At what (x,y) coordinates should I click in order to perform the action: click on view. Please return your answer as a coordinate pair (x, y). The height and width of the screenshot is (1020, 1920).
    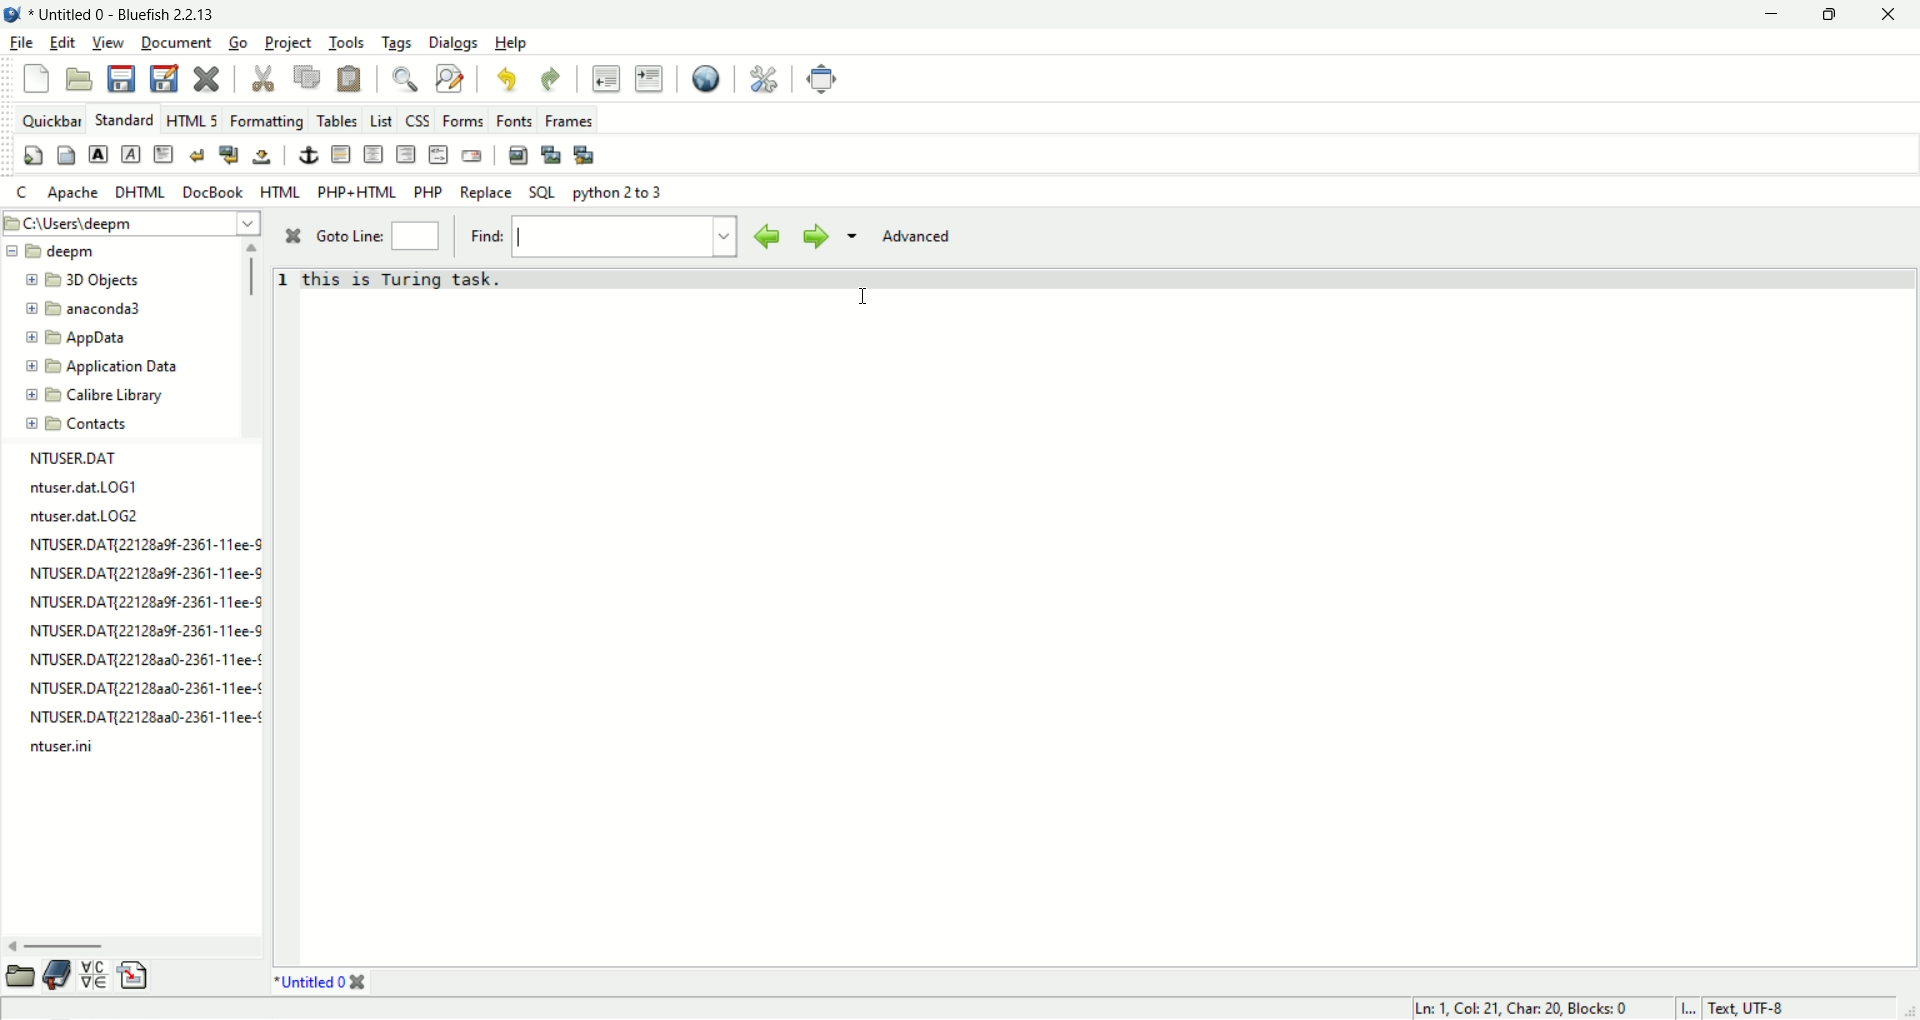
    Looking at the image, I should click on (107, 43).